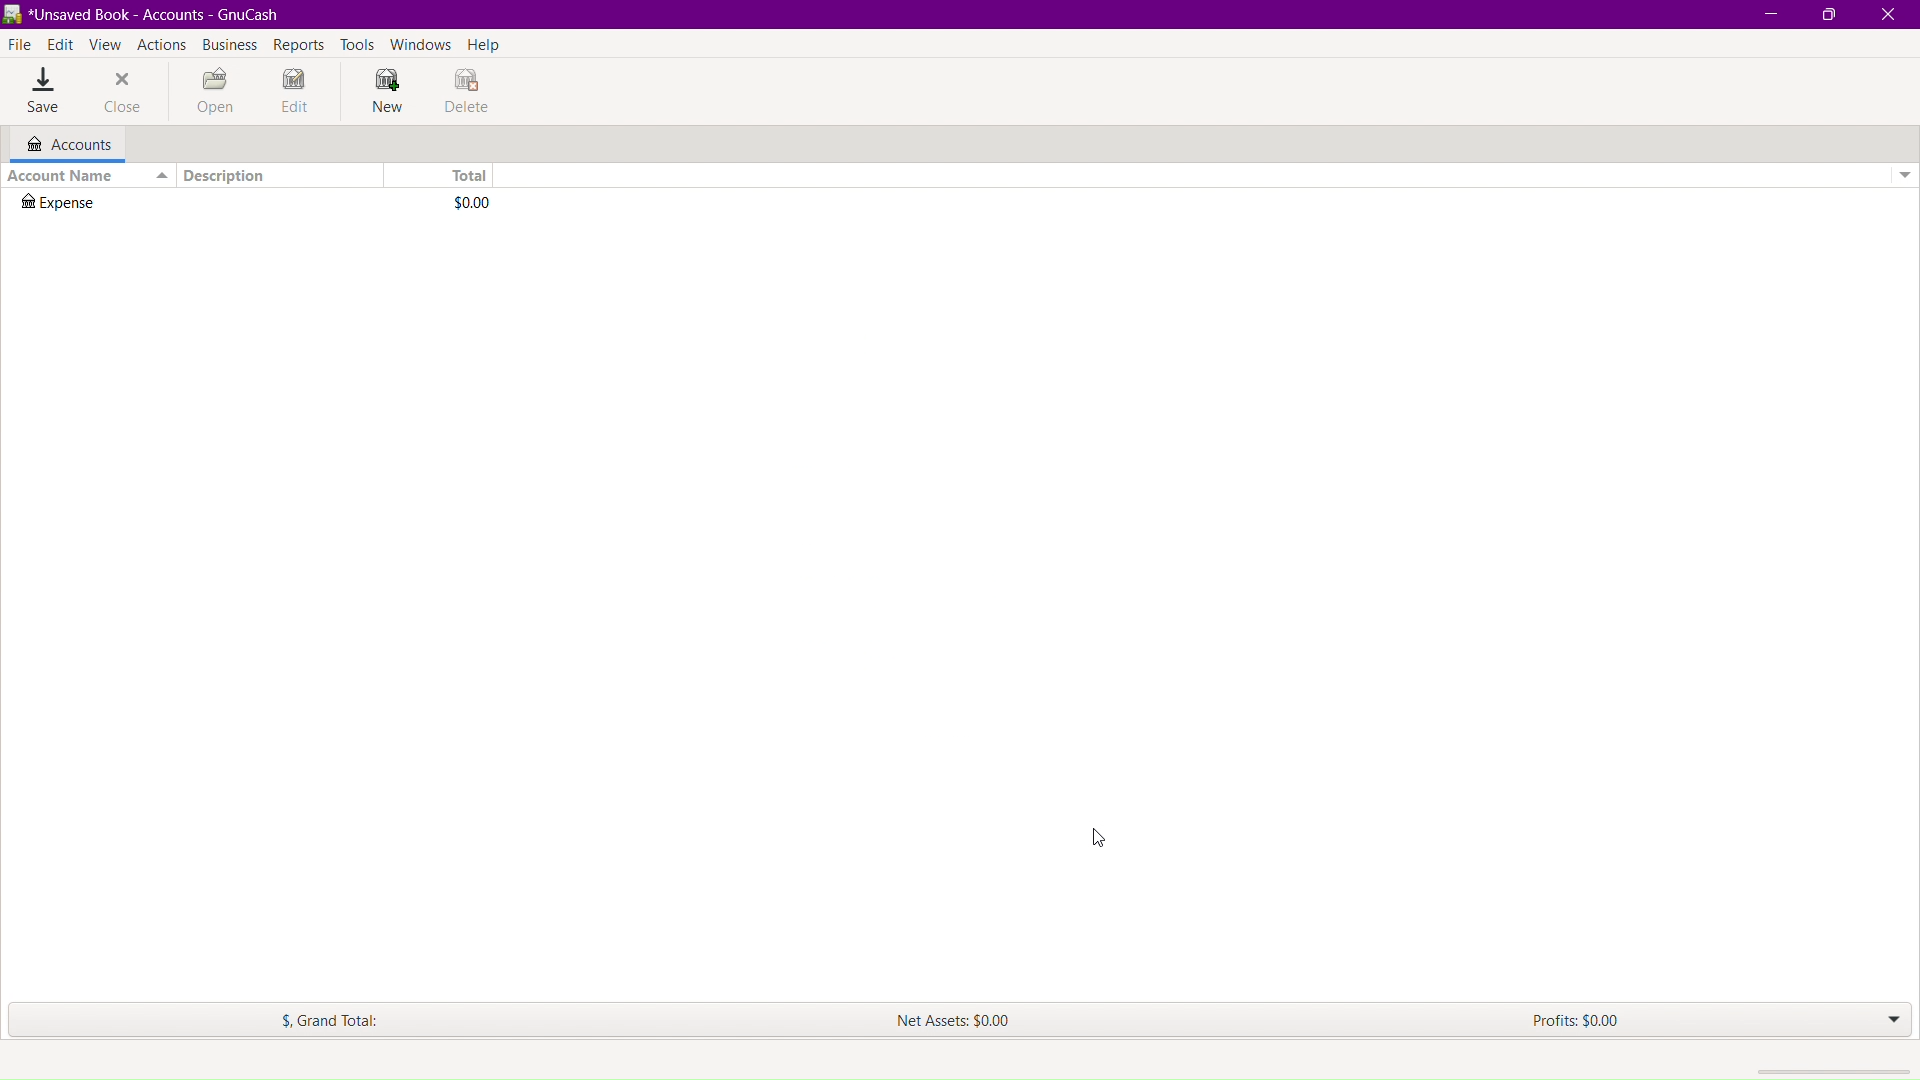  I want to click on Delete, so click(467, 93).